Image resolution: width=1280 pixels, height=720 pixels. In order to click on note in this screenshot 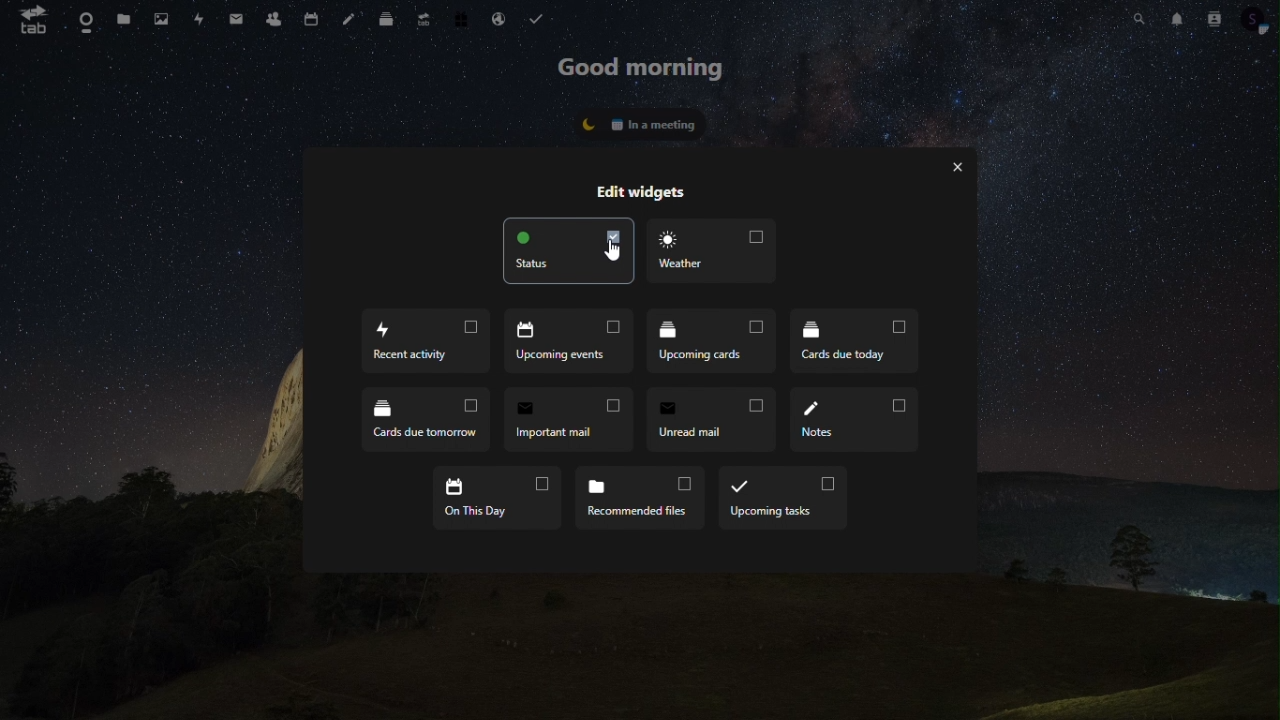, I will do `click(349, 18)`.